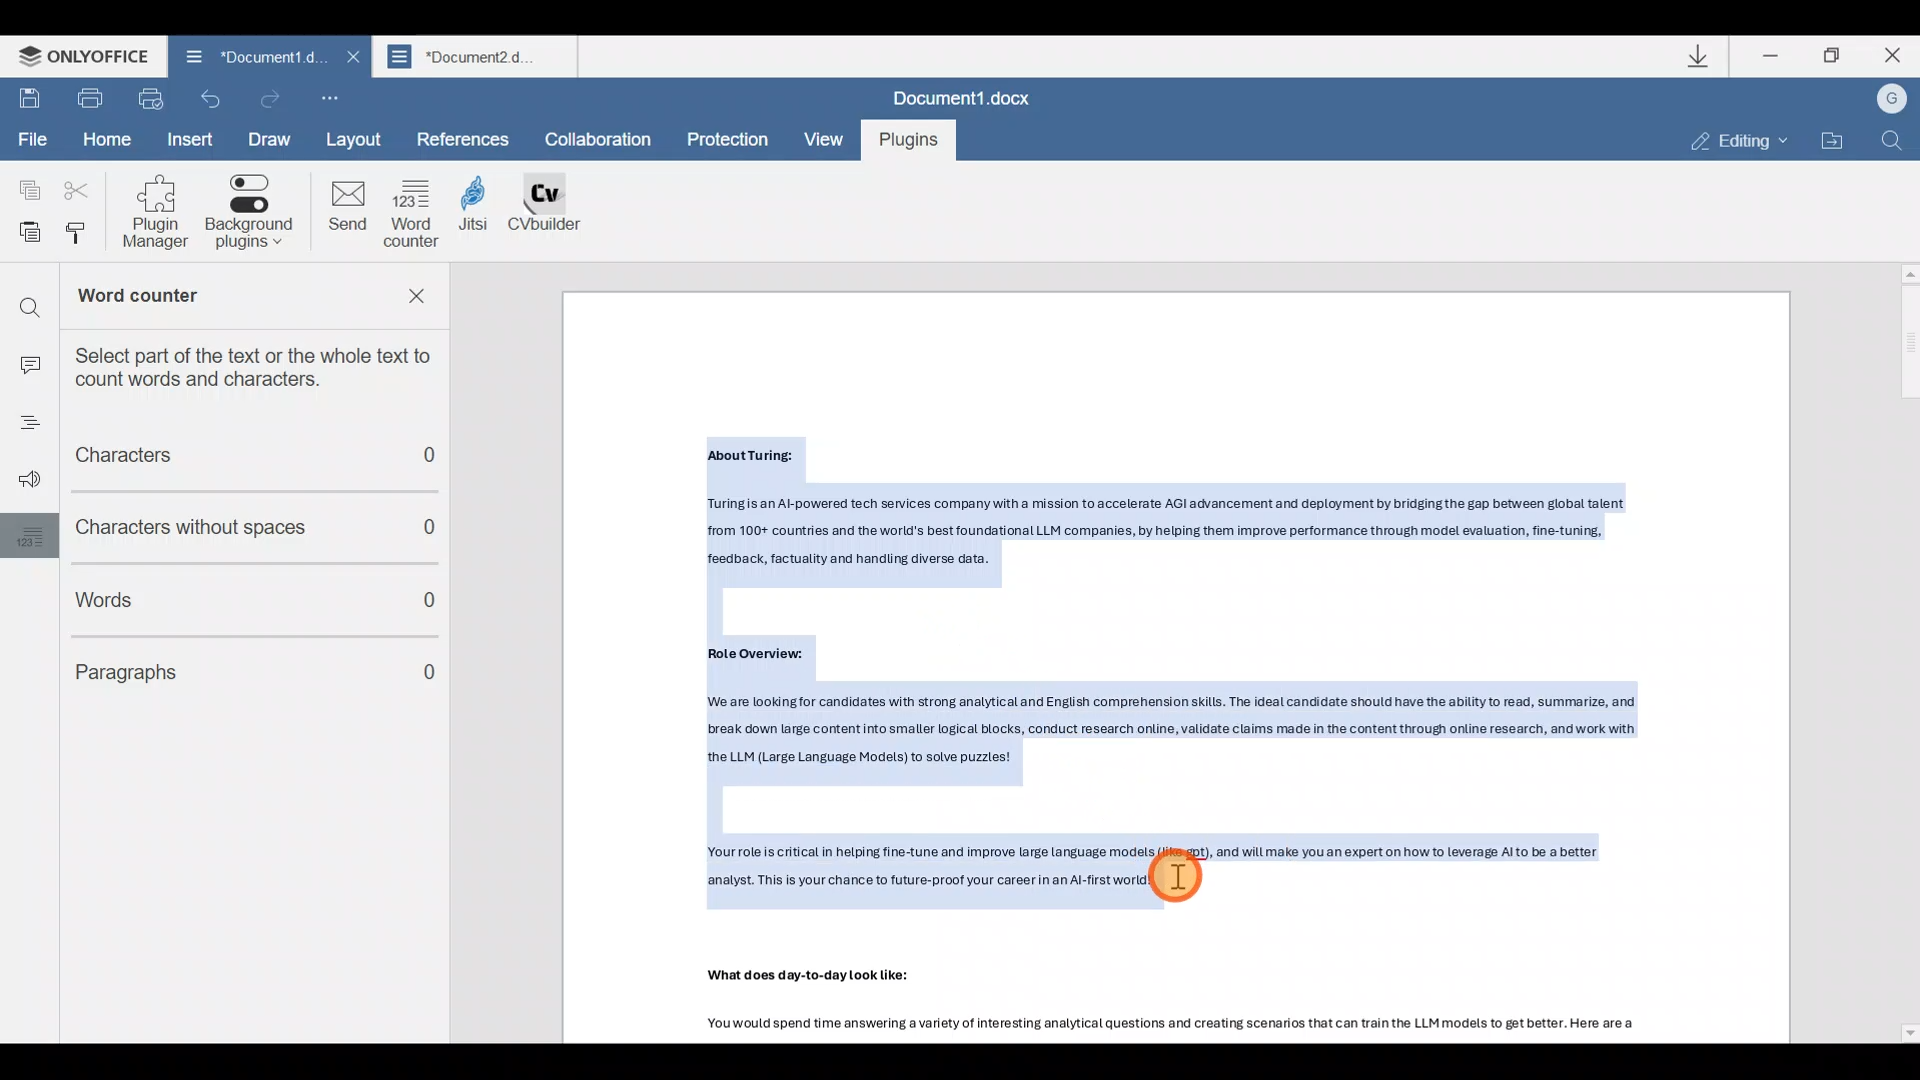 Image resolution: width=1920 pixels, height=1080 pixels. Describe the element at coordinates (1186, 508) in the screenshot. I see `About Turing:

Turing is an Al-powered tech services company witha mission to accelerate AGI advancement and deployment by bridging the gap between global talent
from 100+ countries and the world's best foundational LLM companies, by helping them improve performance through model evaluation, fine-tuning,
feedback, factuality and handling diverse data.` at that location.